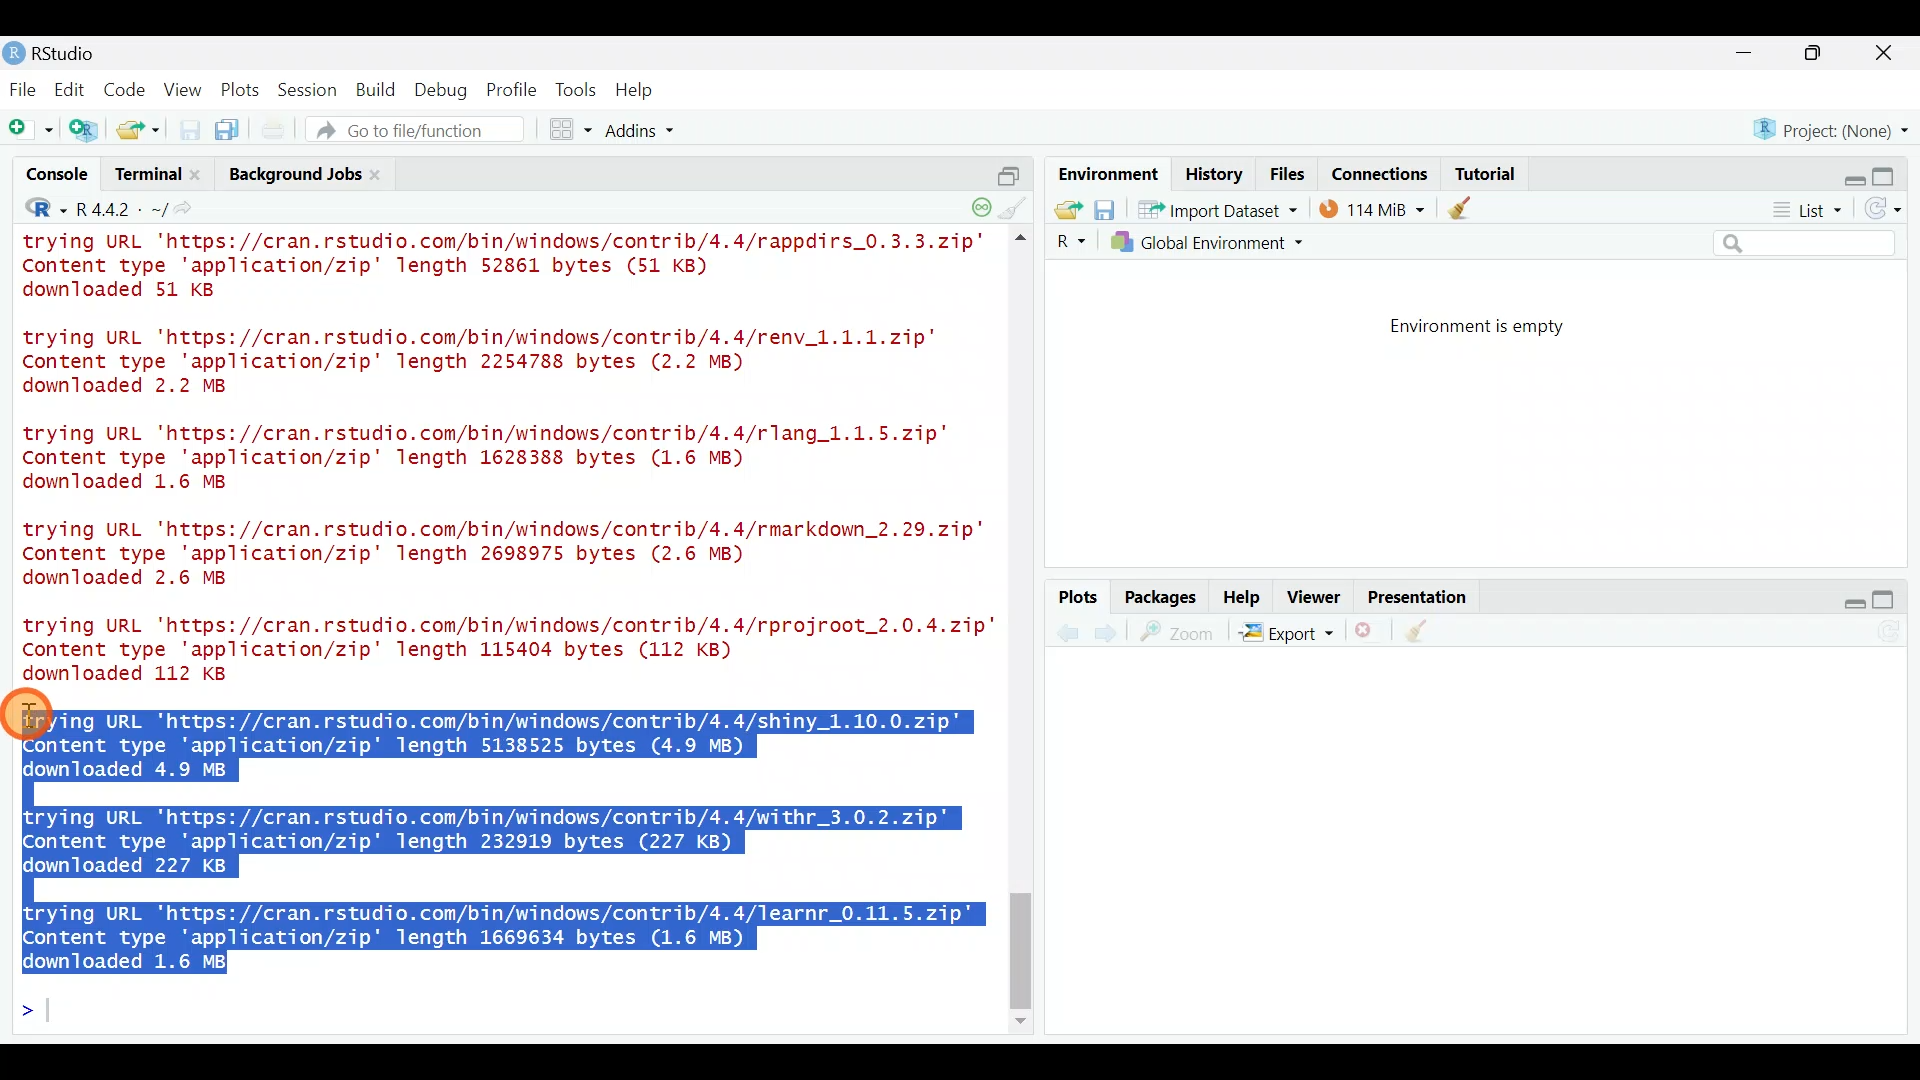  Describe the element at coordinates (511, 88) in the screenshot. I see `Profile` at that location.